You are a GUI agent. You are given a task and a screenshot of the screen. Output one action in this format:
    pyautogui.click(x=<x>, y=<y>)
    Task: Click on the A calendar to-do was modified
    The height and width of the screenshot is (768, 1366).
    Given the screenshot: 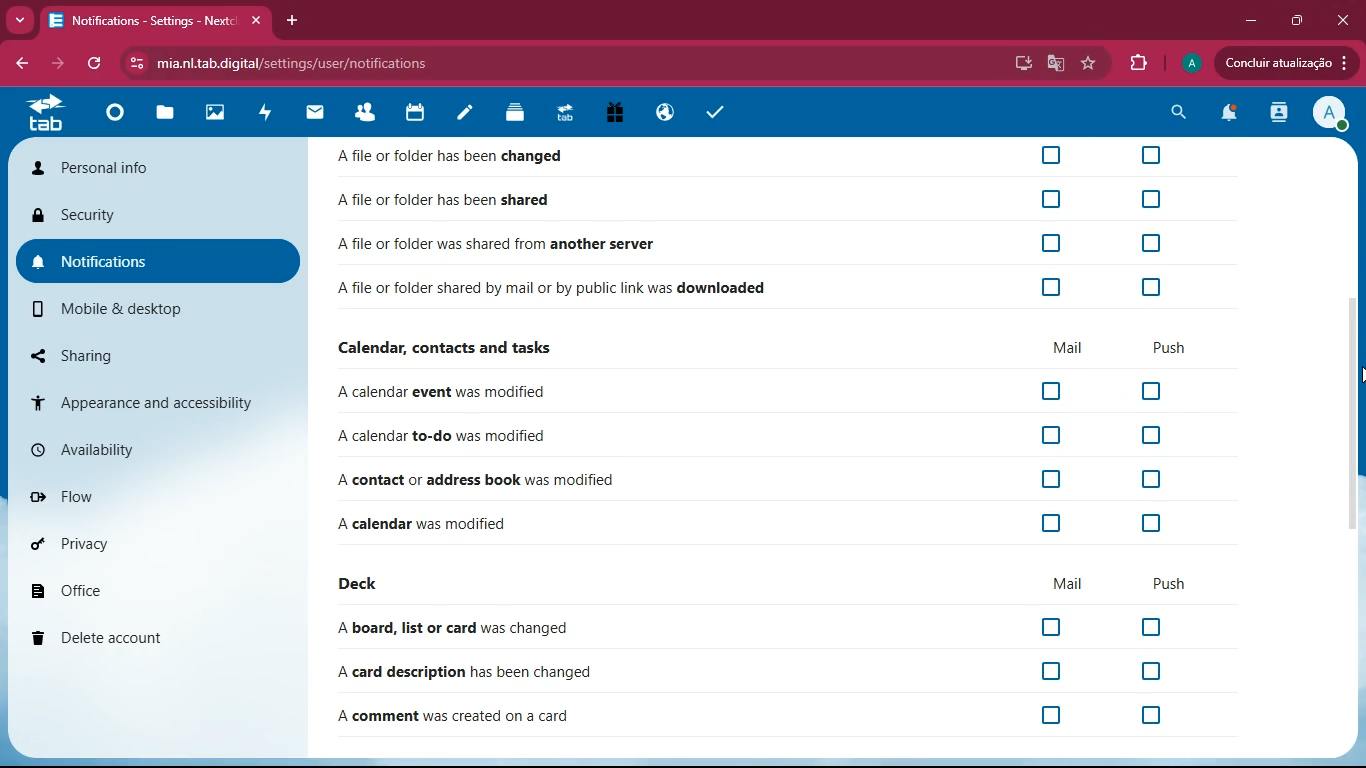 What is the action you would take?
    pyautogui.click(x=443, y=440)
    